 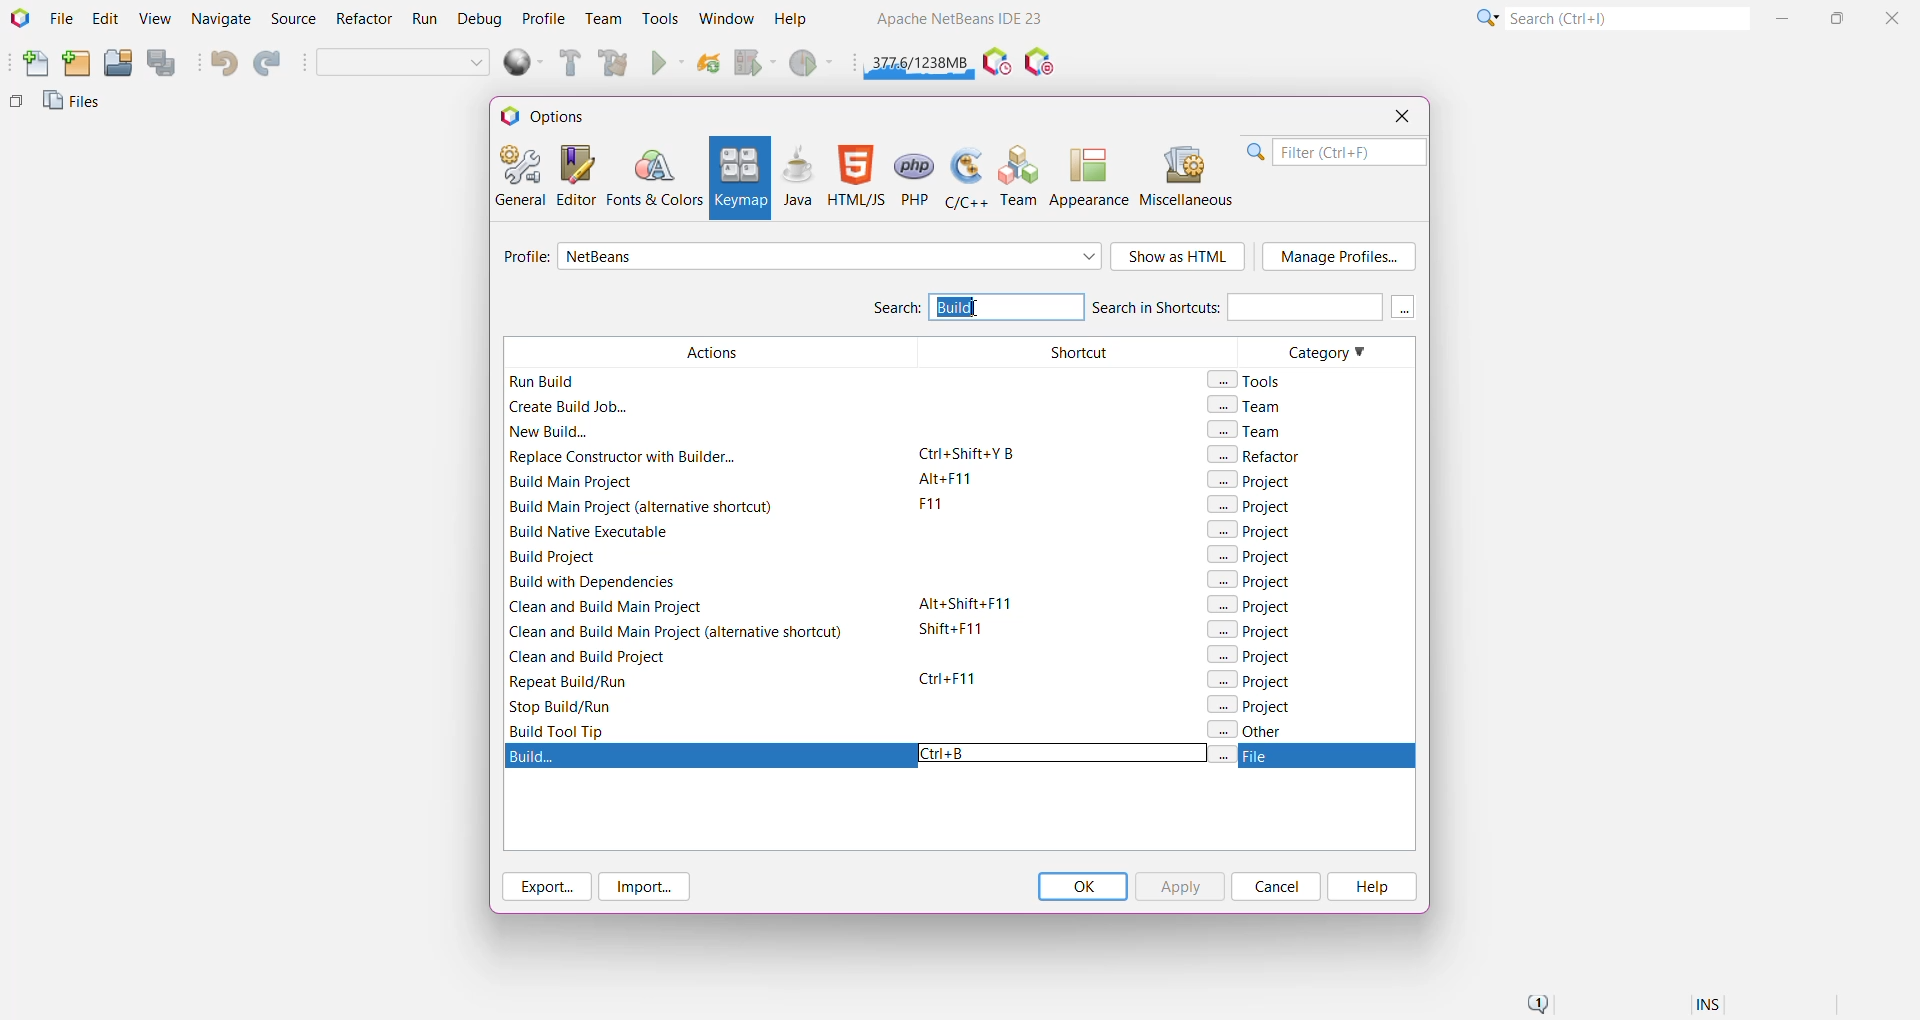 What do you see at coordinates (163, 63) in the screenshot?
I see `Save All` at bounding box center [163, 63].